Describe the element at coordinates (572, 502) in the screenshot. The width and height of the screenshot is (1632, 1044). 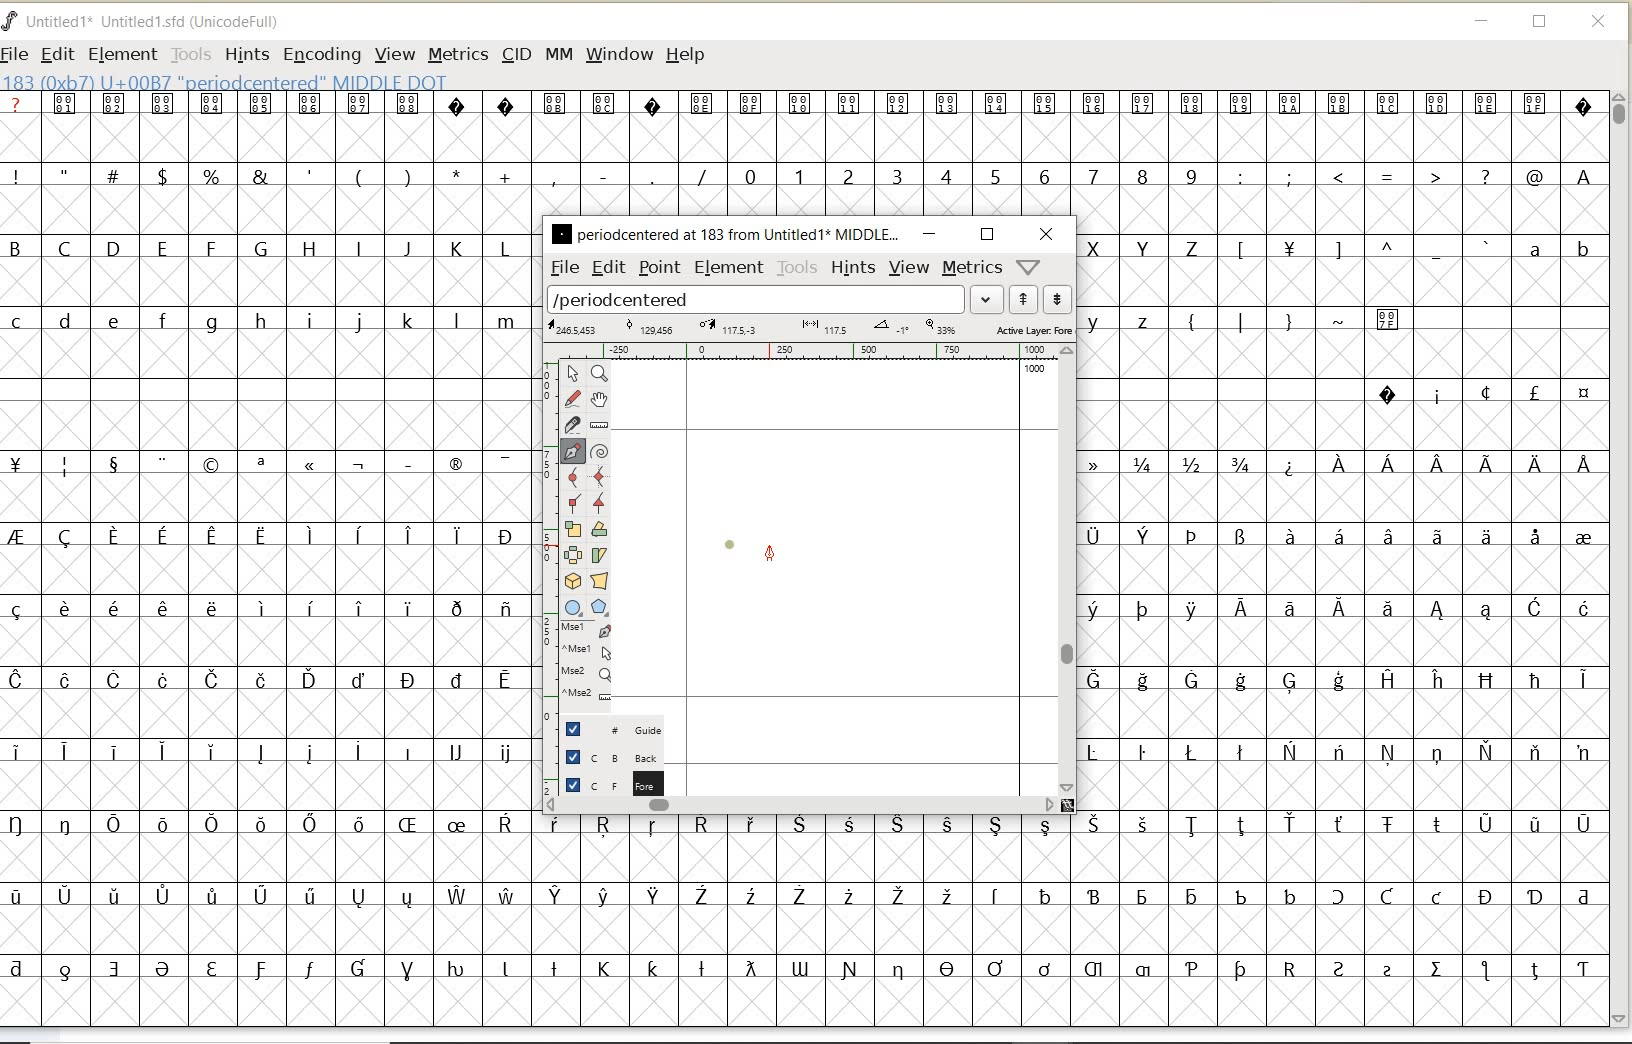
I see `Add a corner point` at that location.